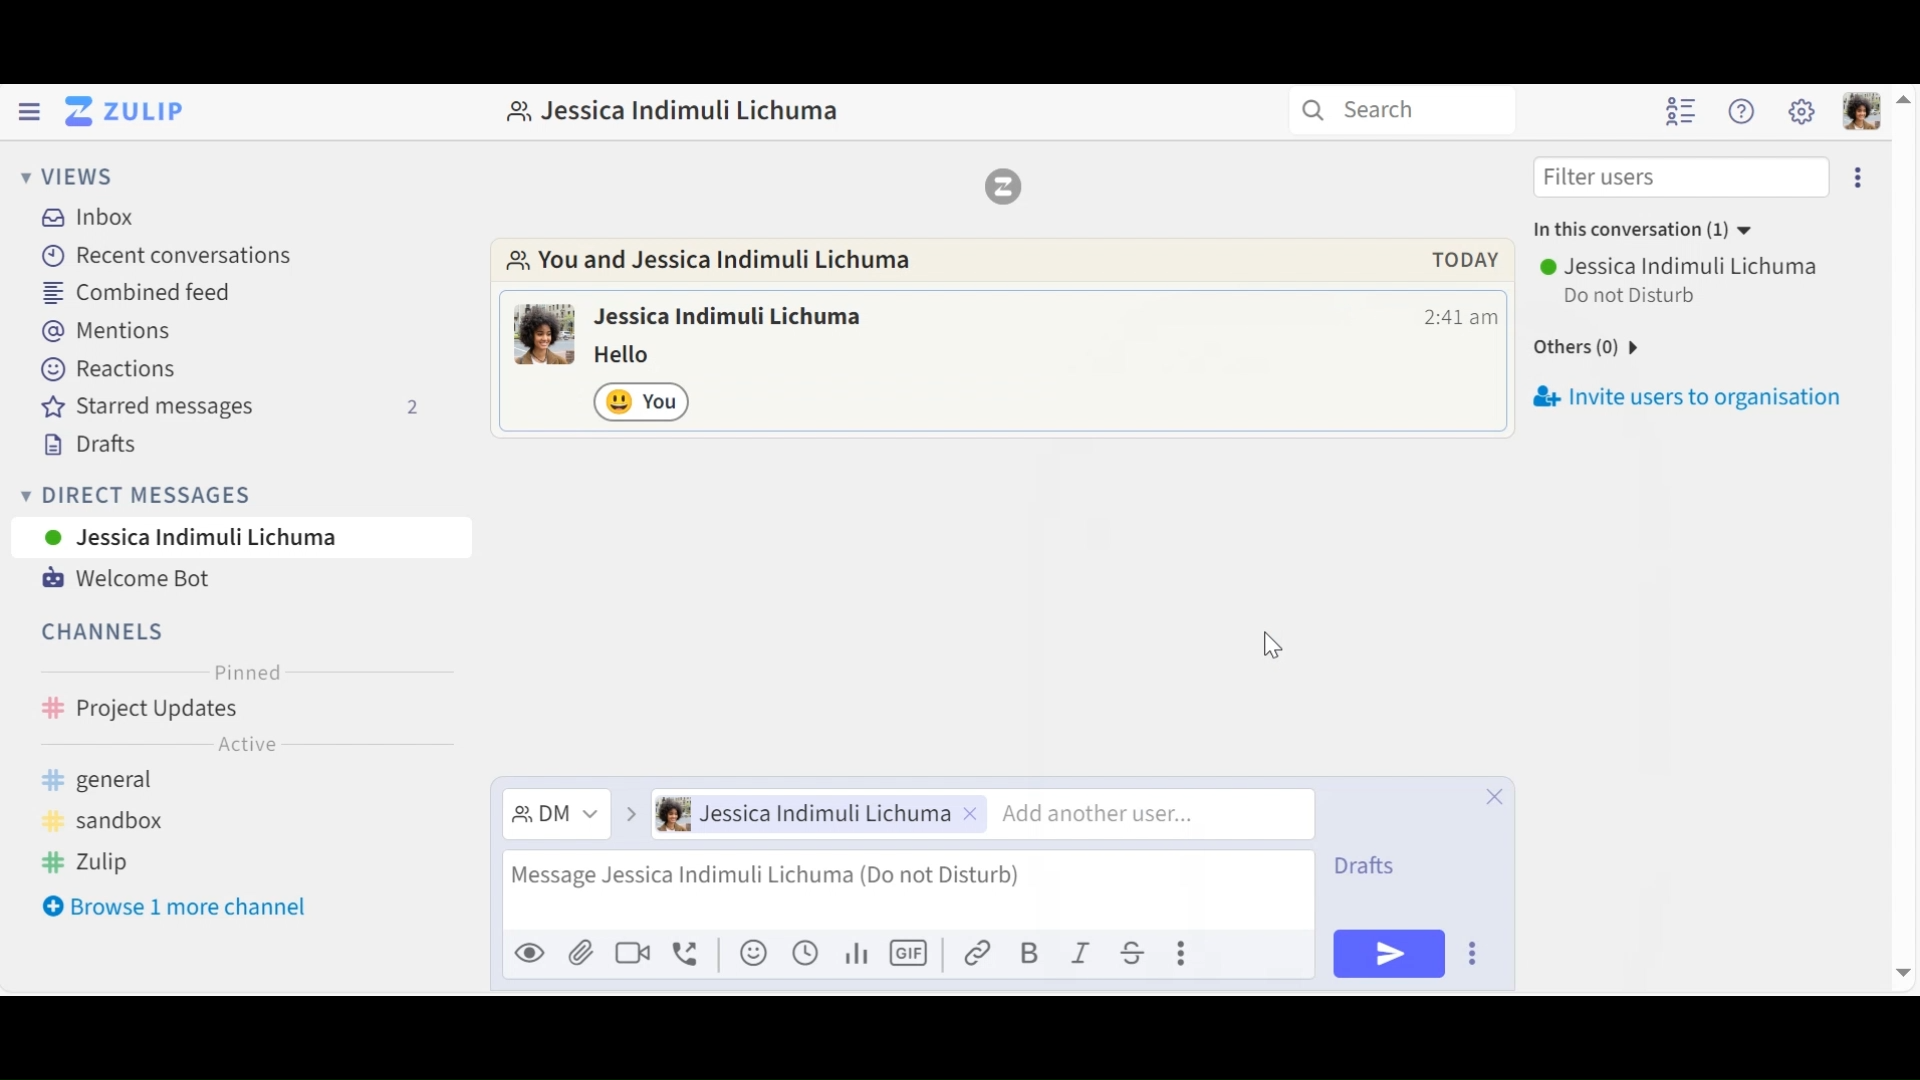 The width and height of the screenshot is (1920, 1080). I want to click on Italics, so click(1082, 951).